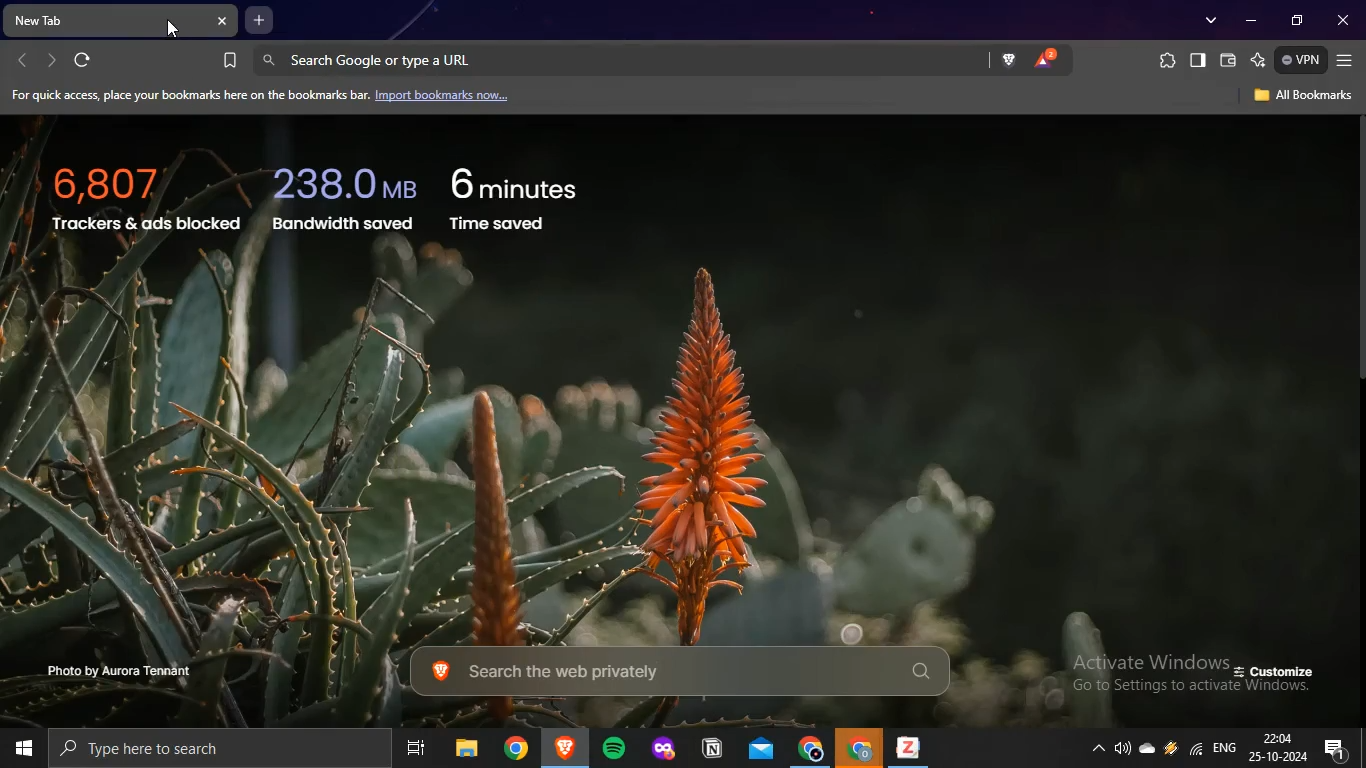 The height and width of the screenshot is (768, 1366). I want to click on new tab, so click(106, 21).